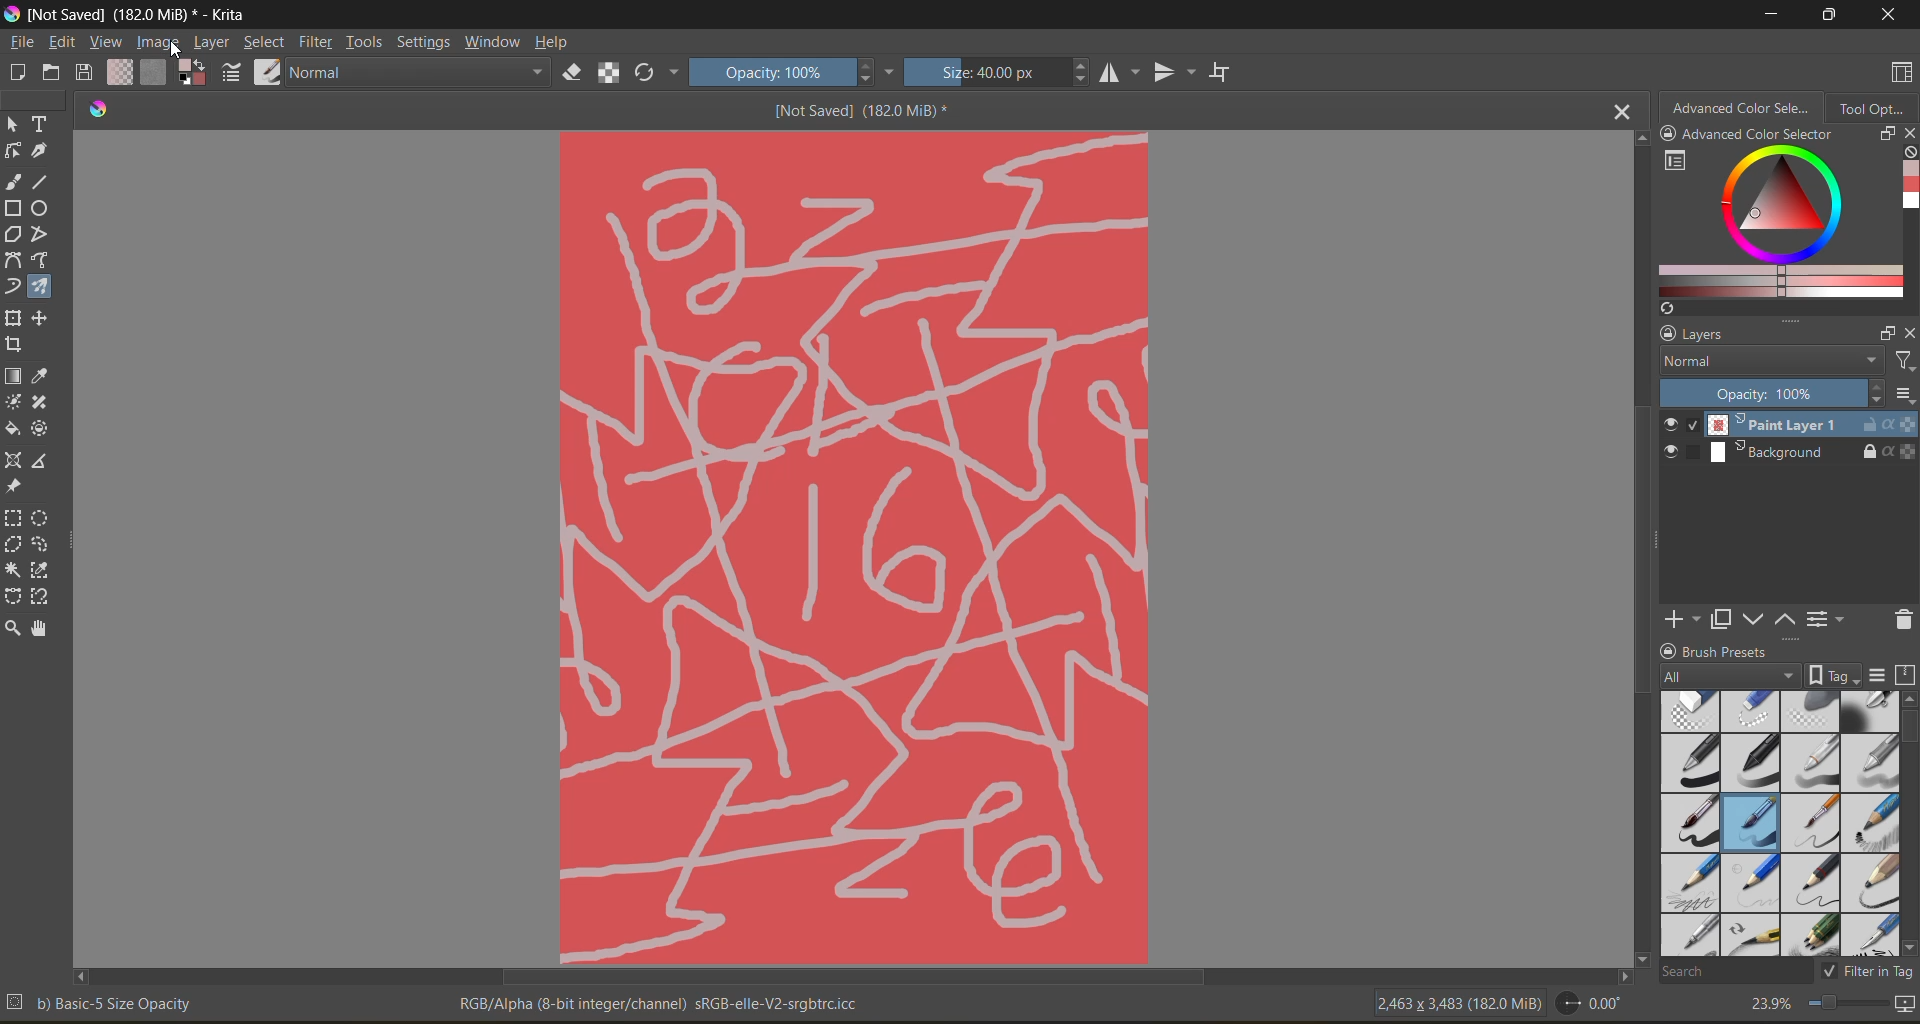 Image resolution: width=1920 pixels, height=1024 pixels. I want to click on mask up, so click(1783, 620).